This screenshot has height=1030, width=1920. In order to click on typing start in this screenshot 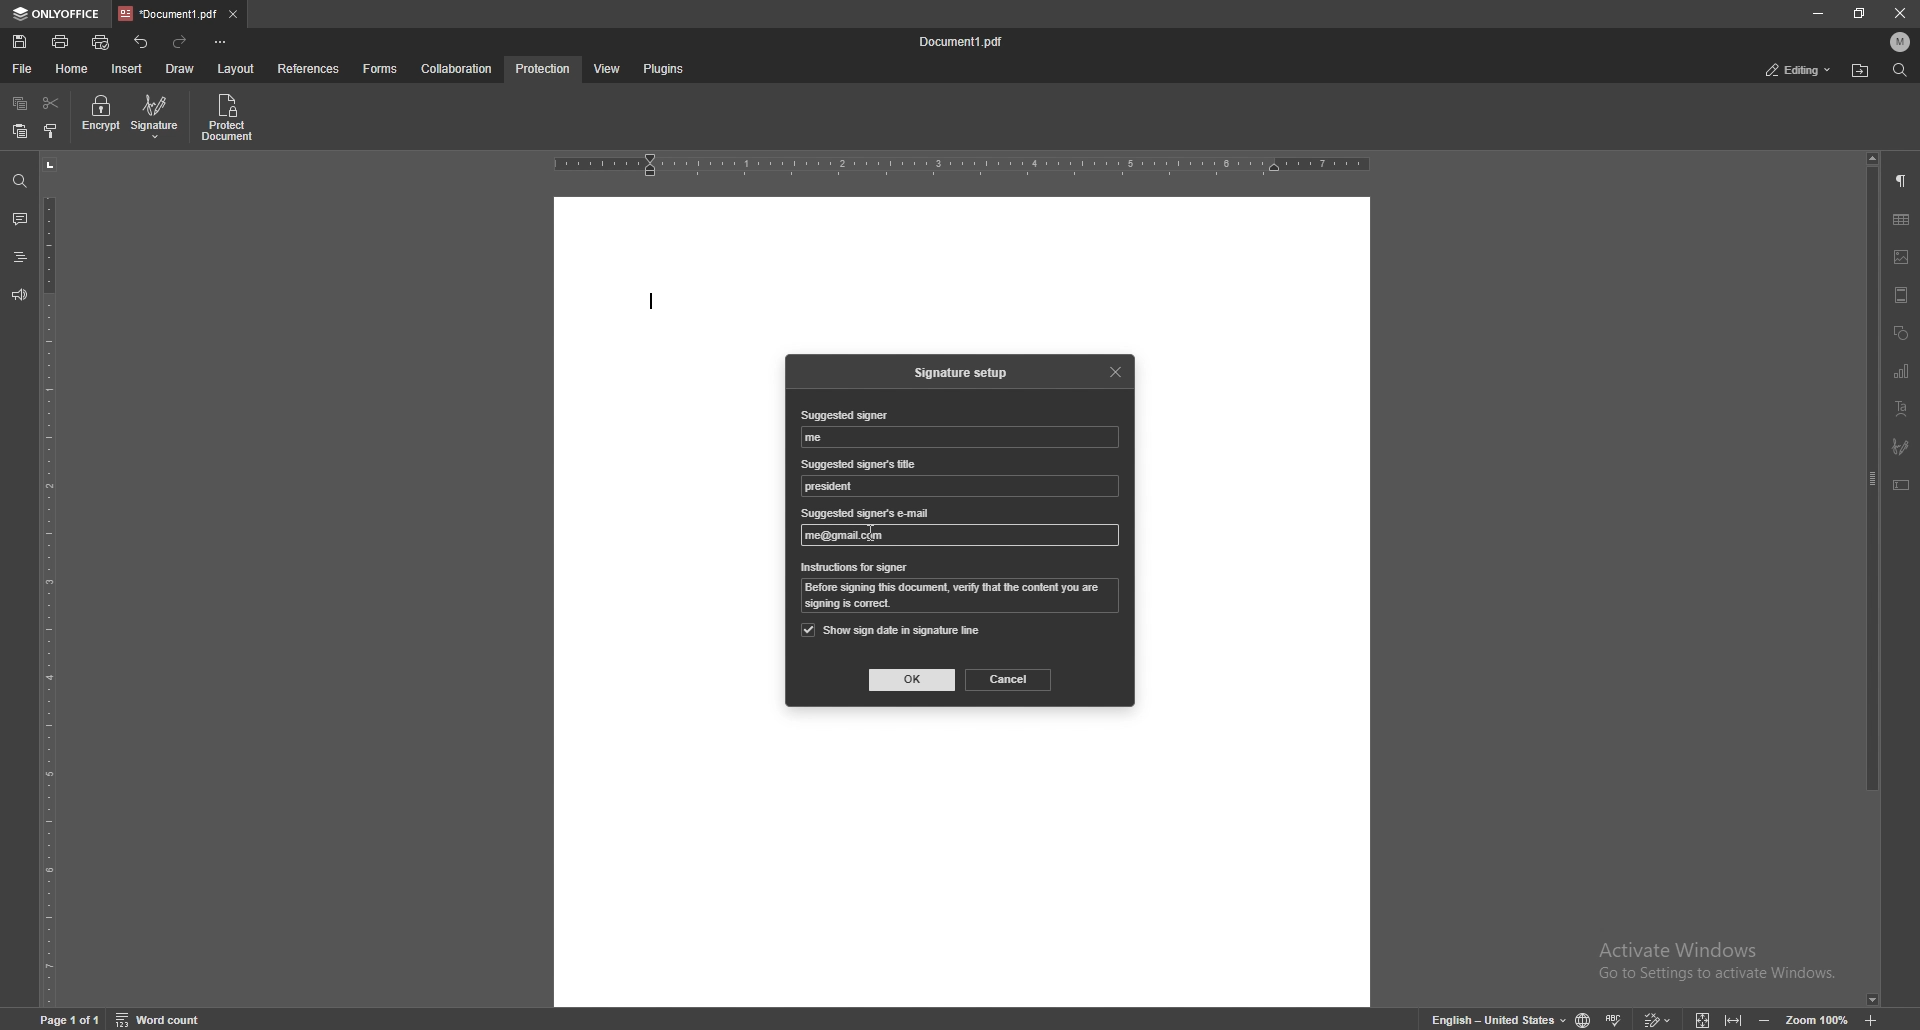, I will do `click(652, 306)`.